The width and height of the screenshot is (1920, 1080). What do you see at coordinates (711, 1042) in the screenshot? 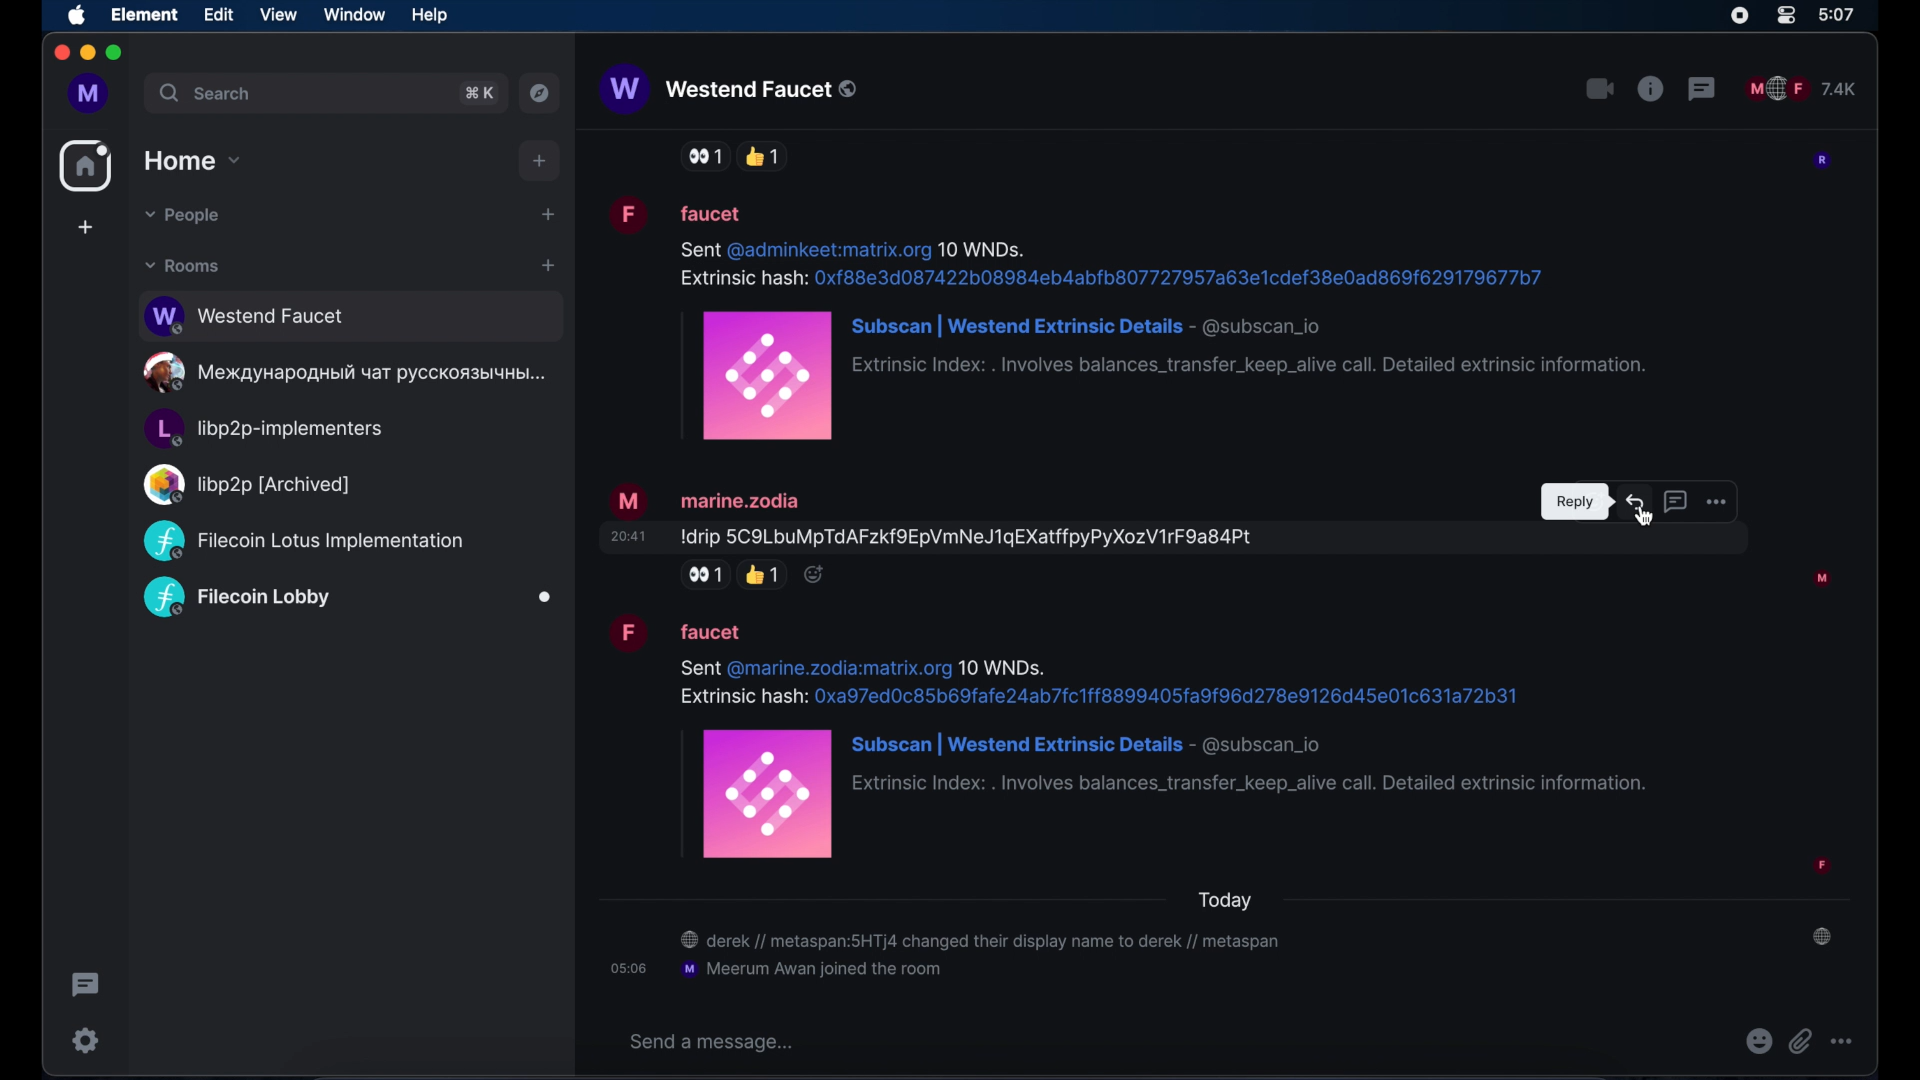
I see `send a message` at bounding box center [711, 1042].